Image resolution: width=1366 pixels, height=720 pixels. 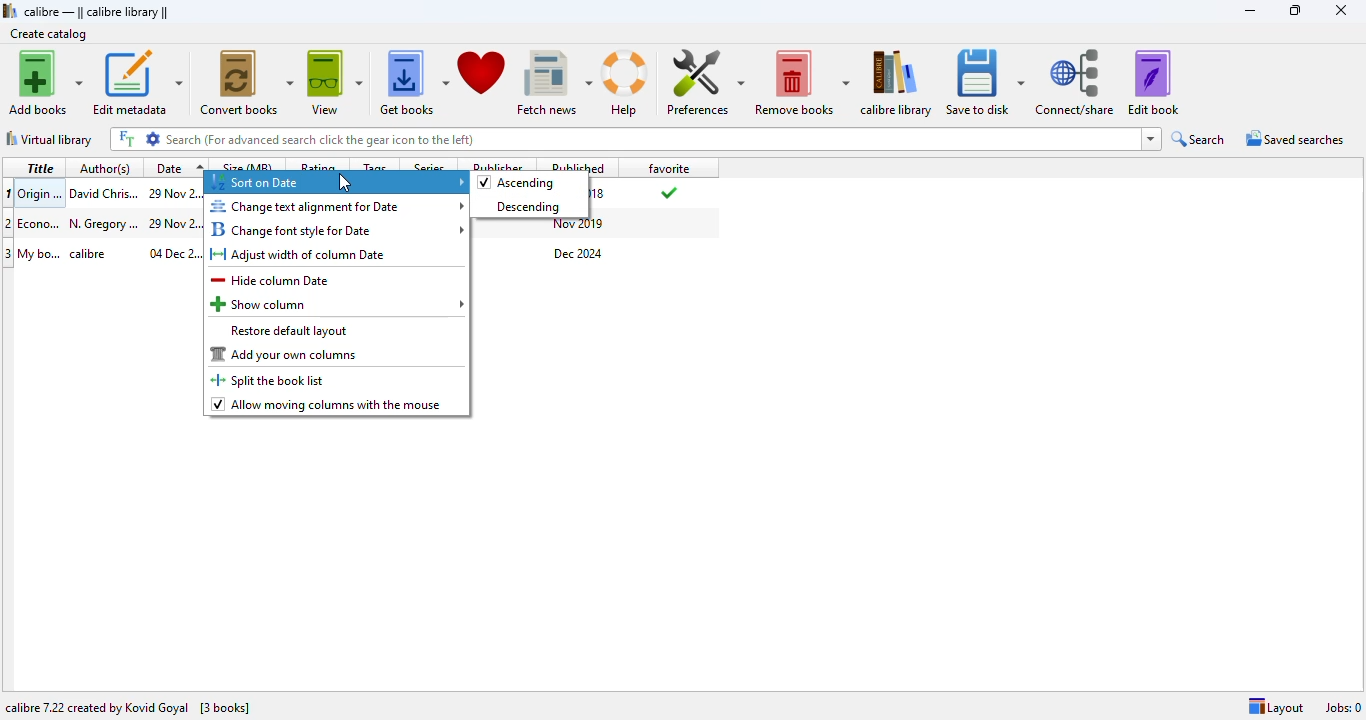 I want to click on split the book list, so click(x=271, y=380).